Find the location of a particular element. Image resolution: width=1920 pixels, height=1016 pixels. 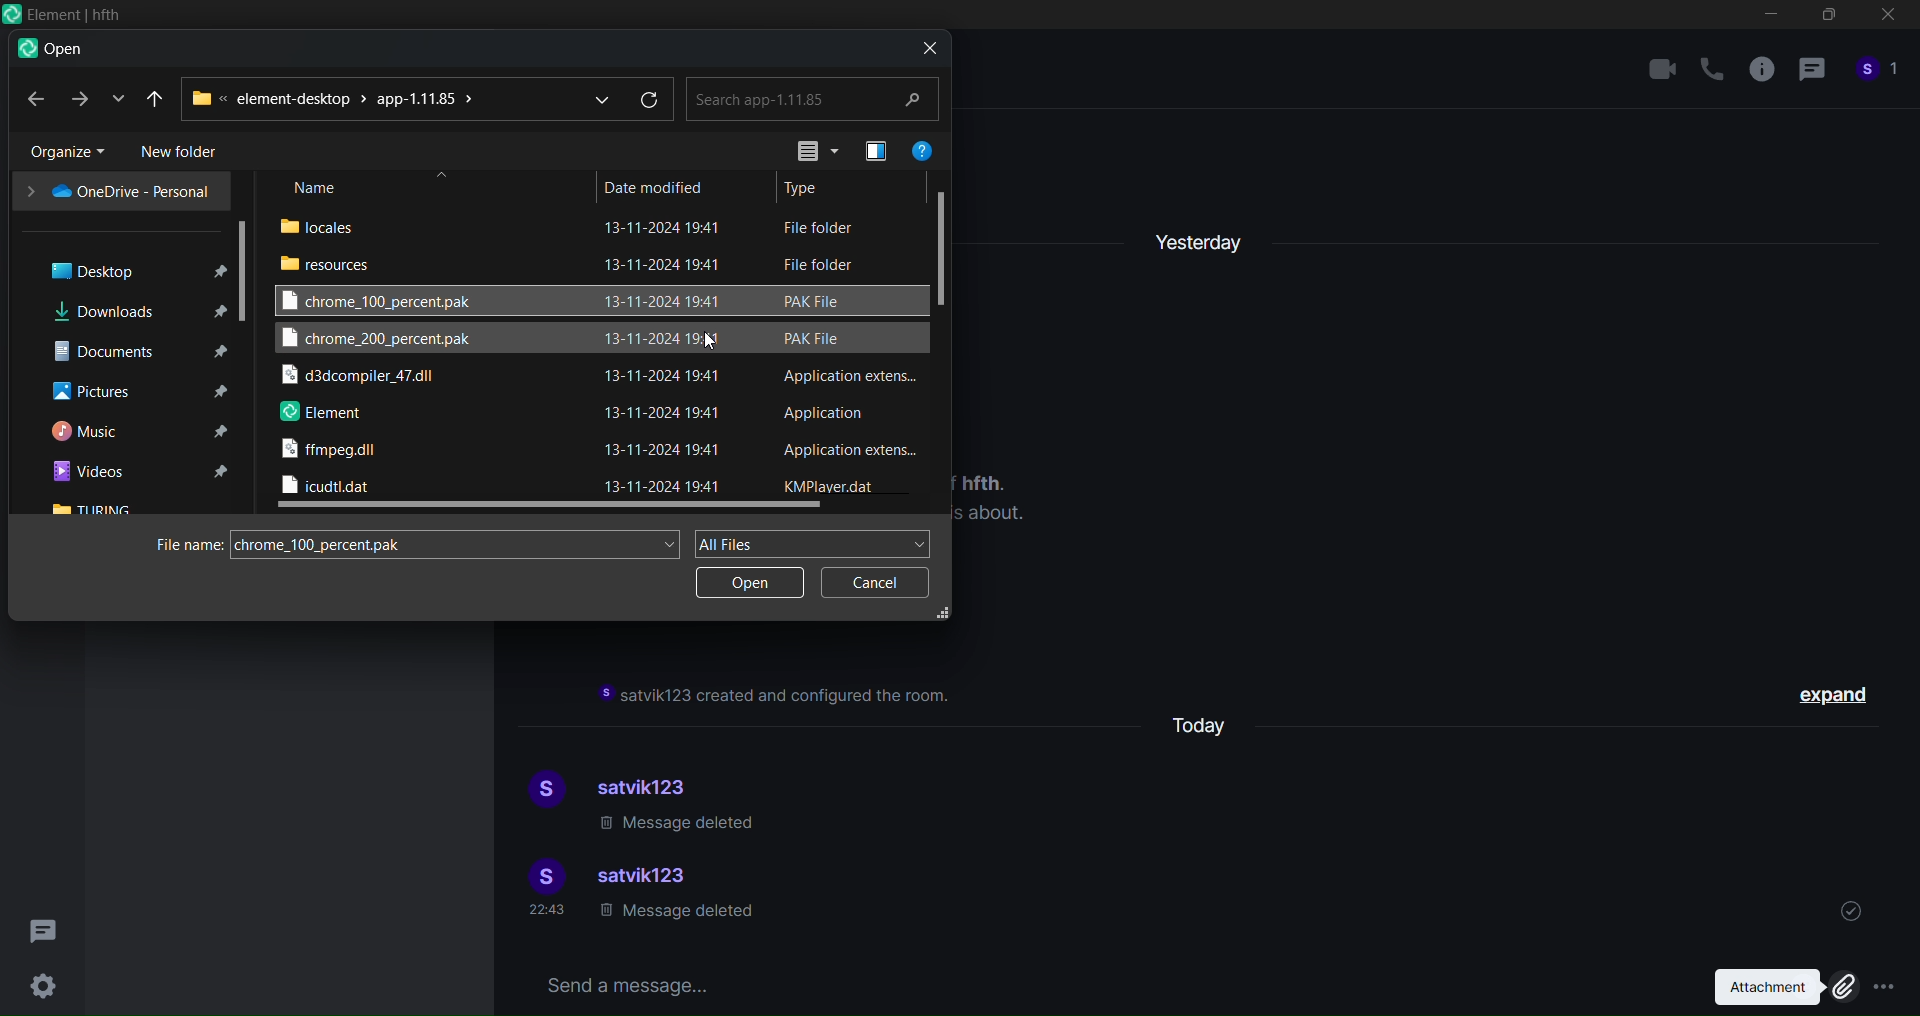

message deleted is located at coordinates (675, 916).